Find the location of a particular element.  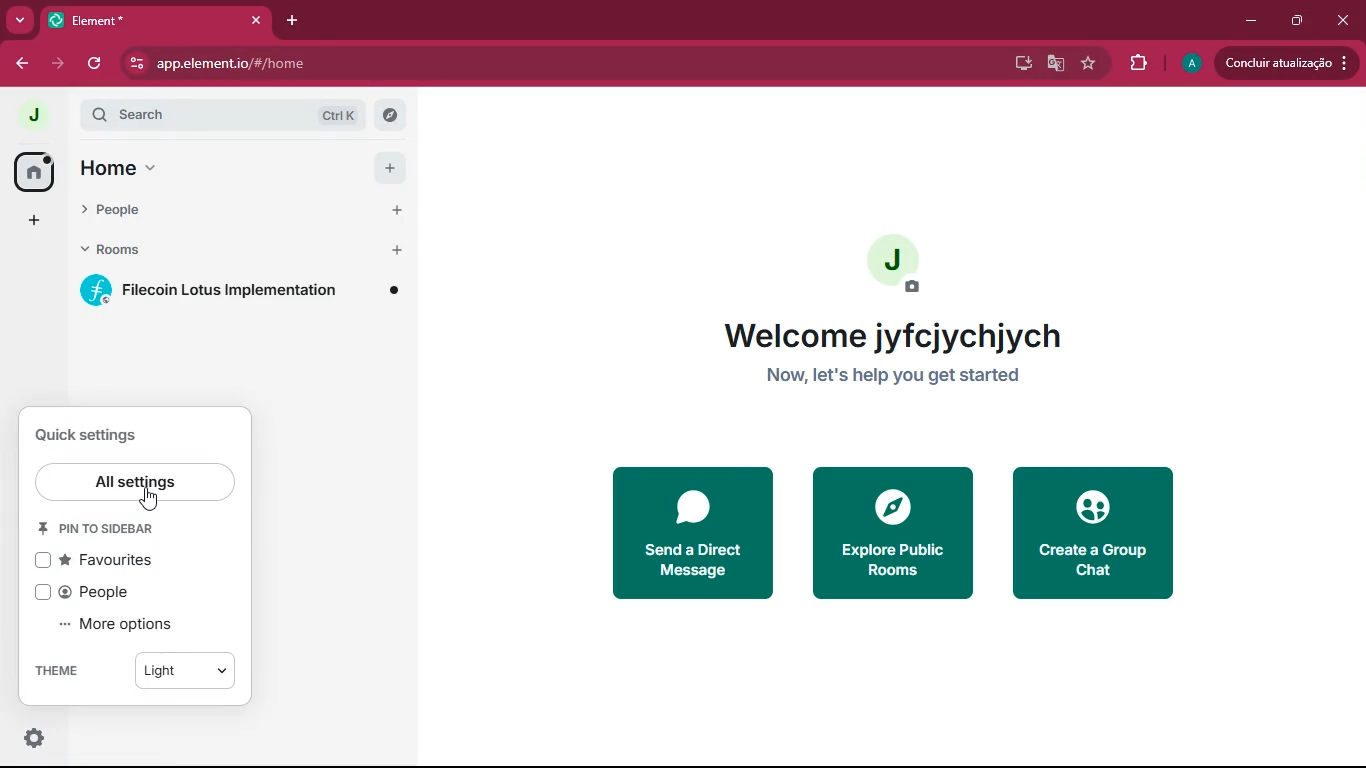

more is located at coordinates (19, 20).